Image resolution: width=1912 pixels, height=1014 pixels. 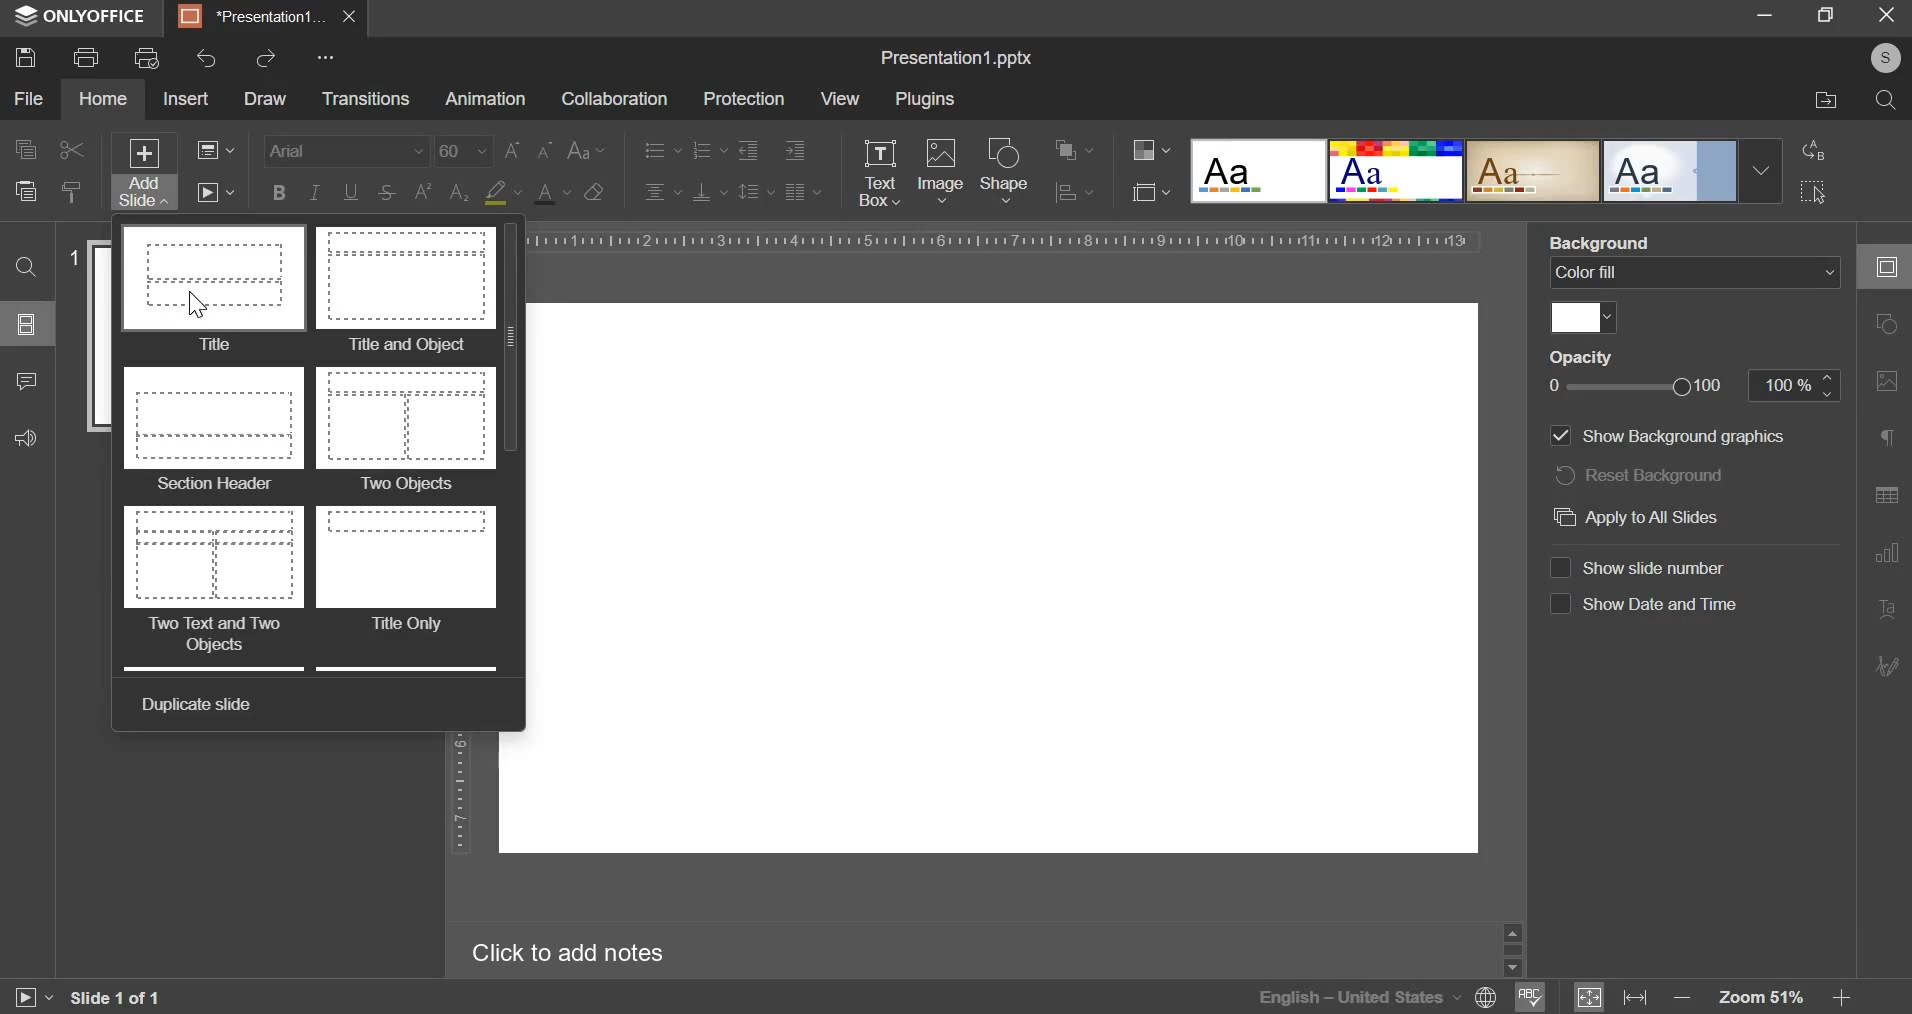 I want to click on underline, so click(x=350, y=190).